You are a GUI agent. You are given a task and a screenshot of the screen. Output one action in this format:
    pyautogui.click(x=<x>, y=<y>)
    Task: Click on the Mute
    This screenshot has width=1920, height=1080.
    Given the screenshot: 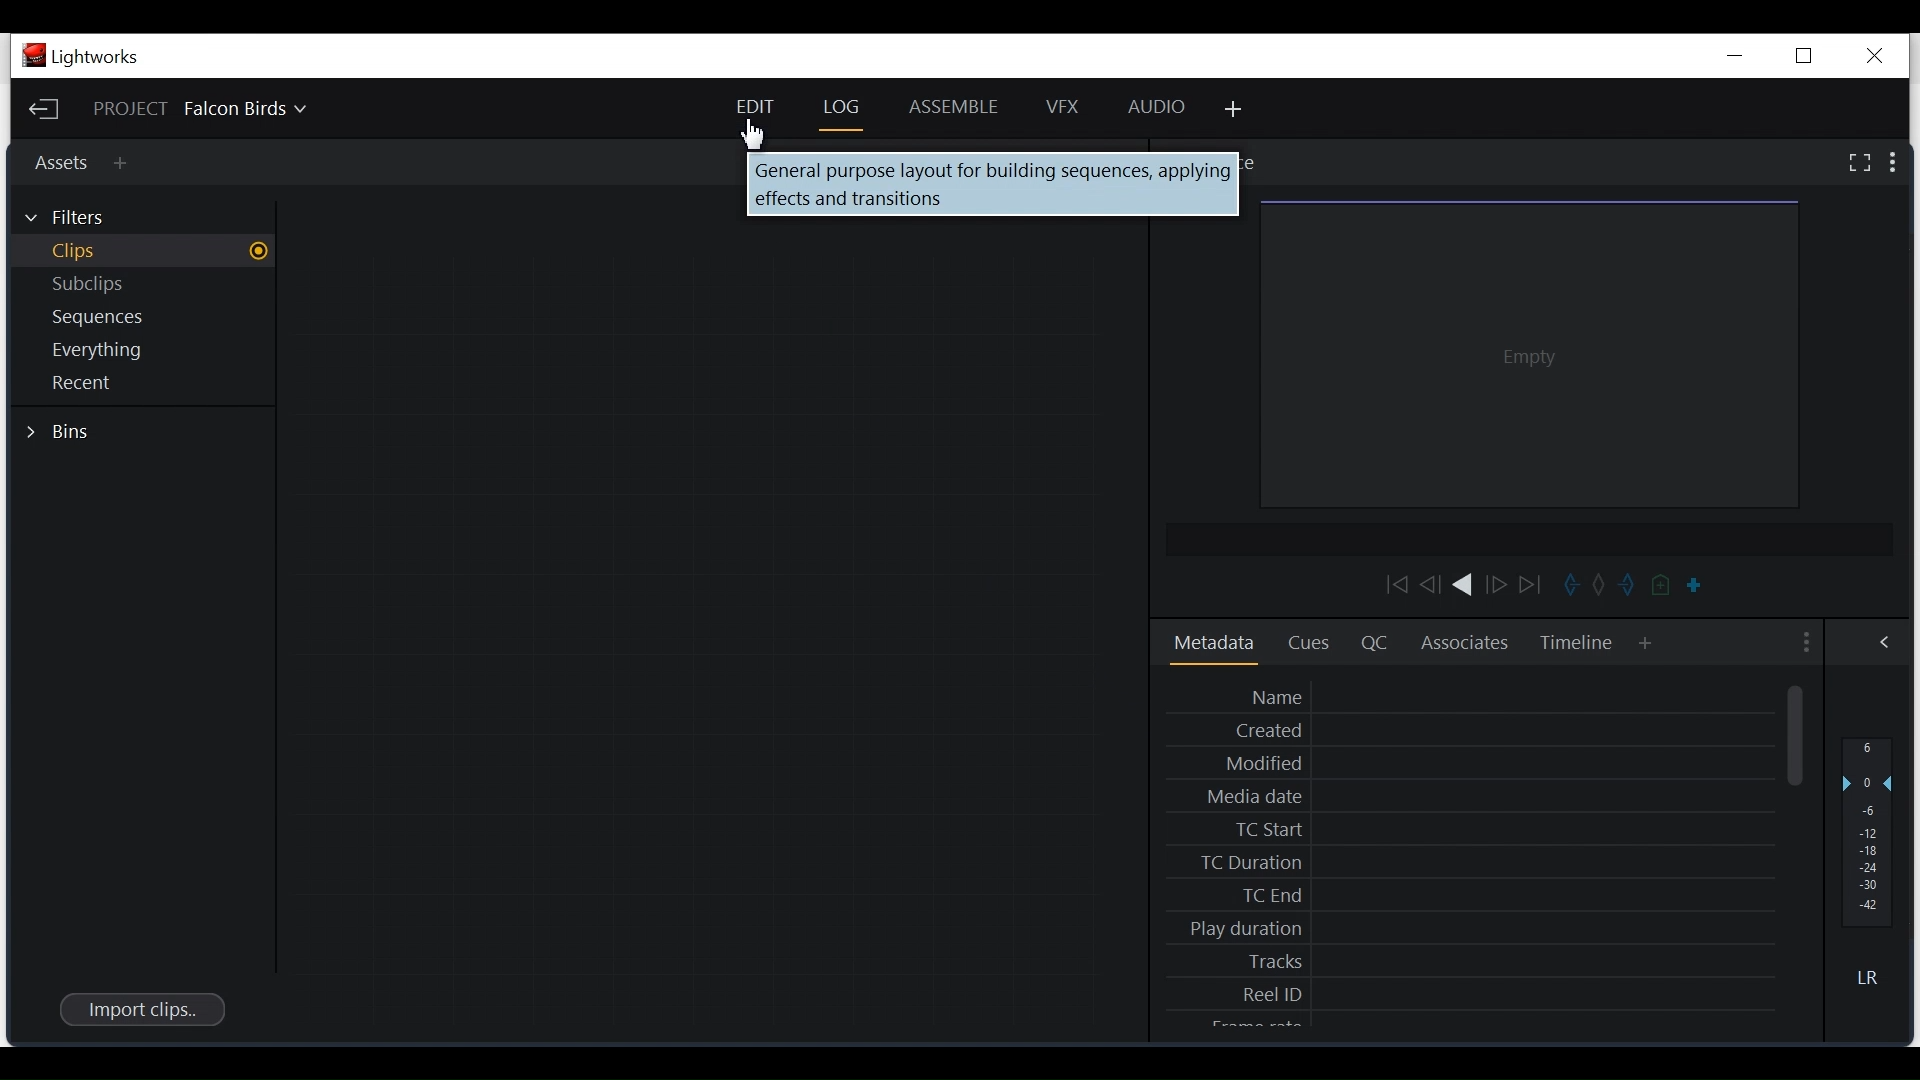 What is the action you would take?
    pyautogui.click(x=1868, y=977)
    